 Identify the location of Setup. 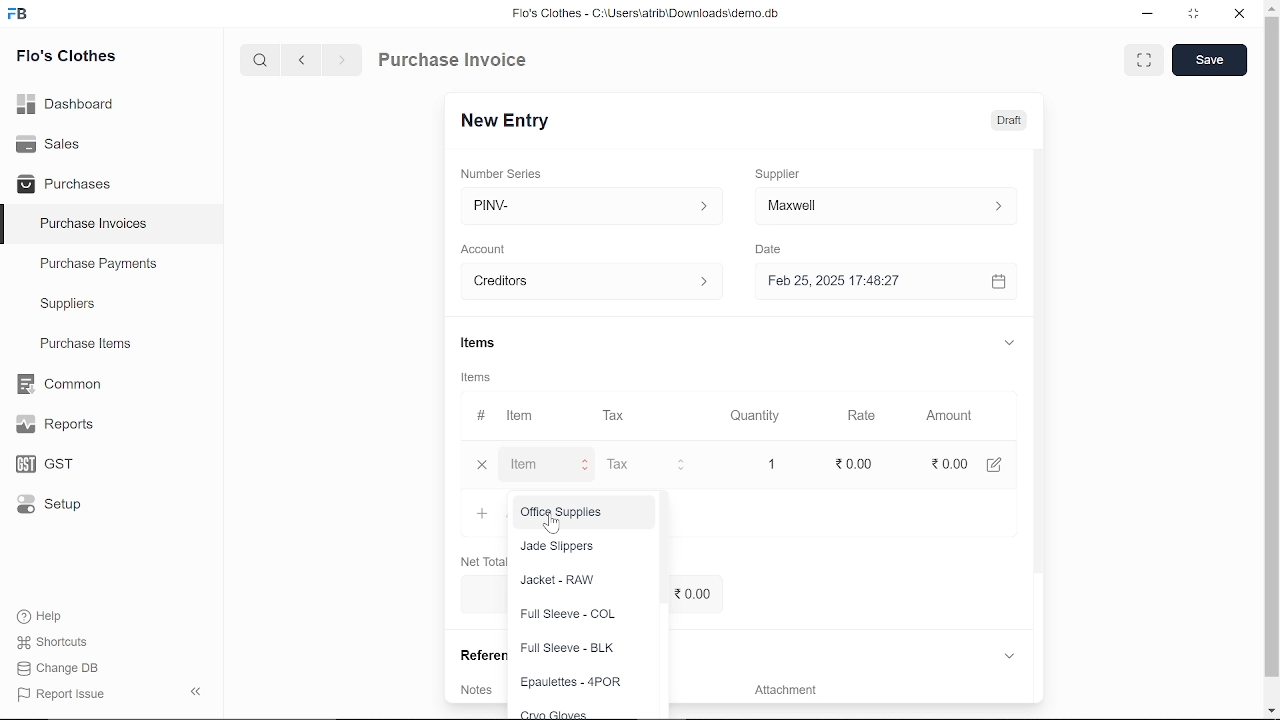
(44, 508).